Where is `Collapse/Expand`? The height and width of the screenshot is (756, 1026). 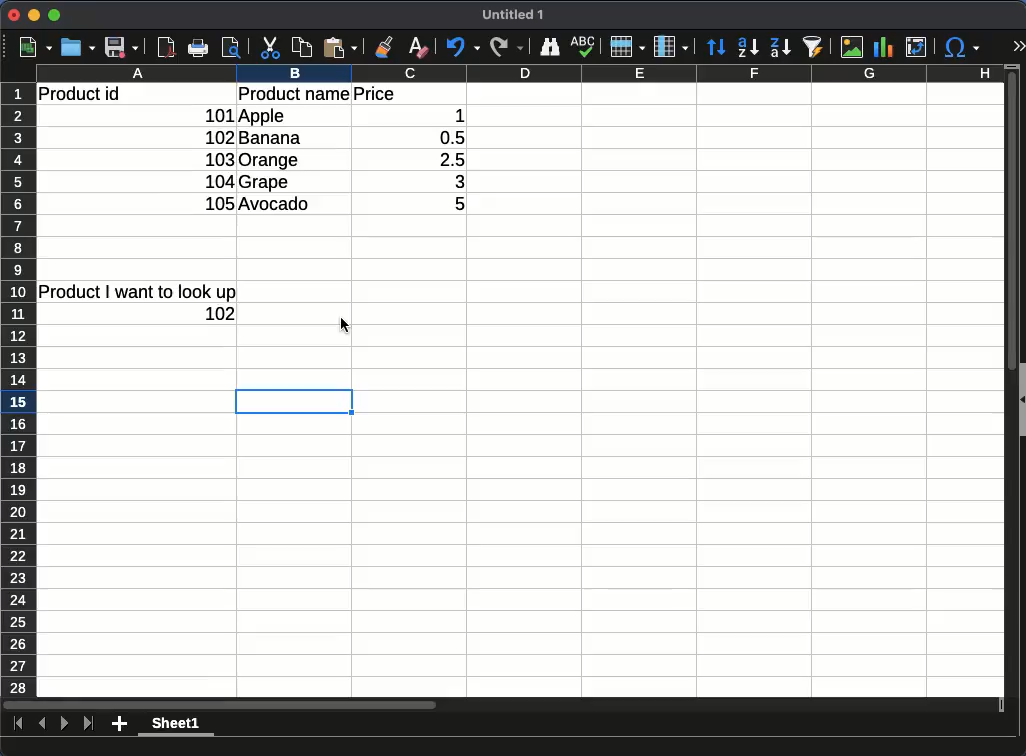 Collapse/Expand is located at coordinates (1023, 400).